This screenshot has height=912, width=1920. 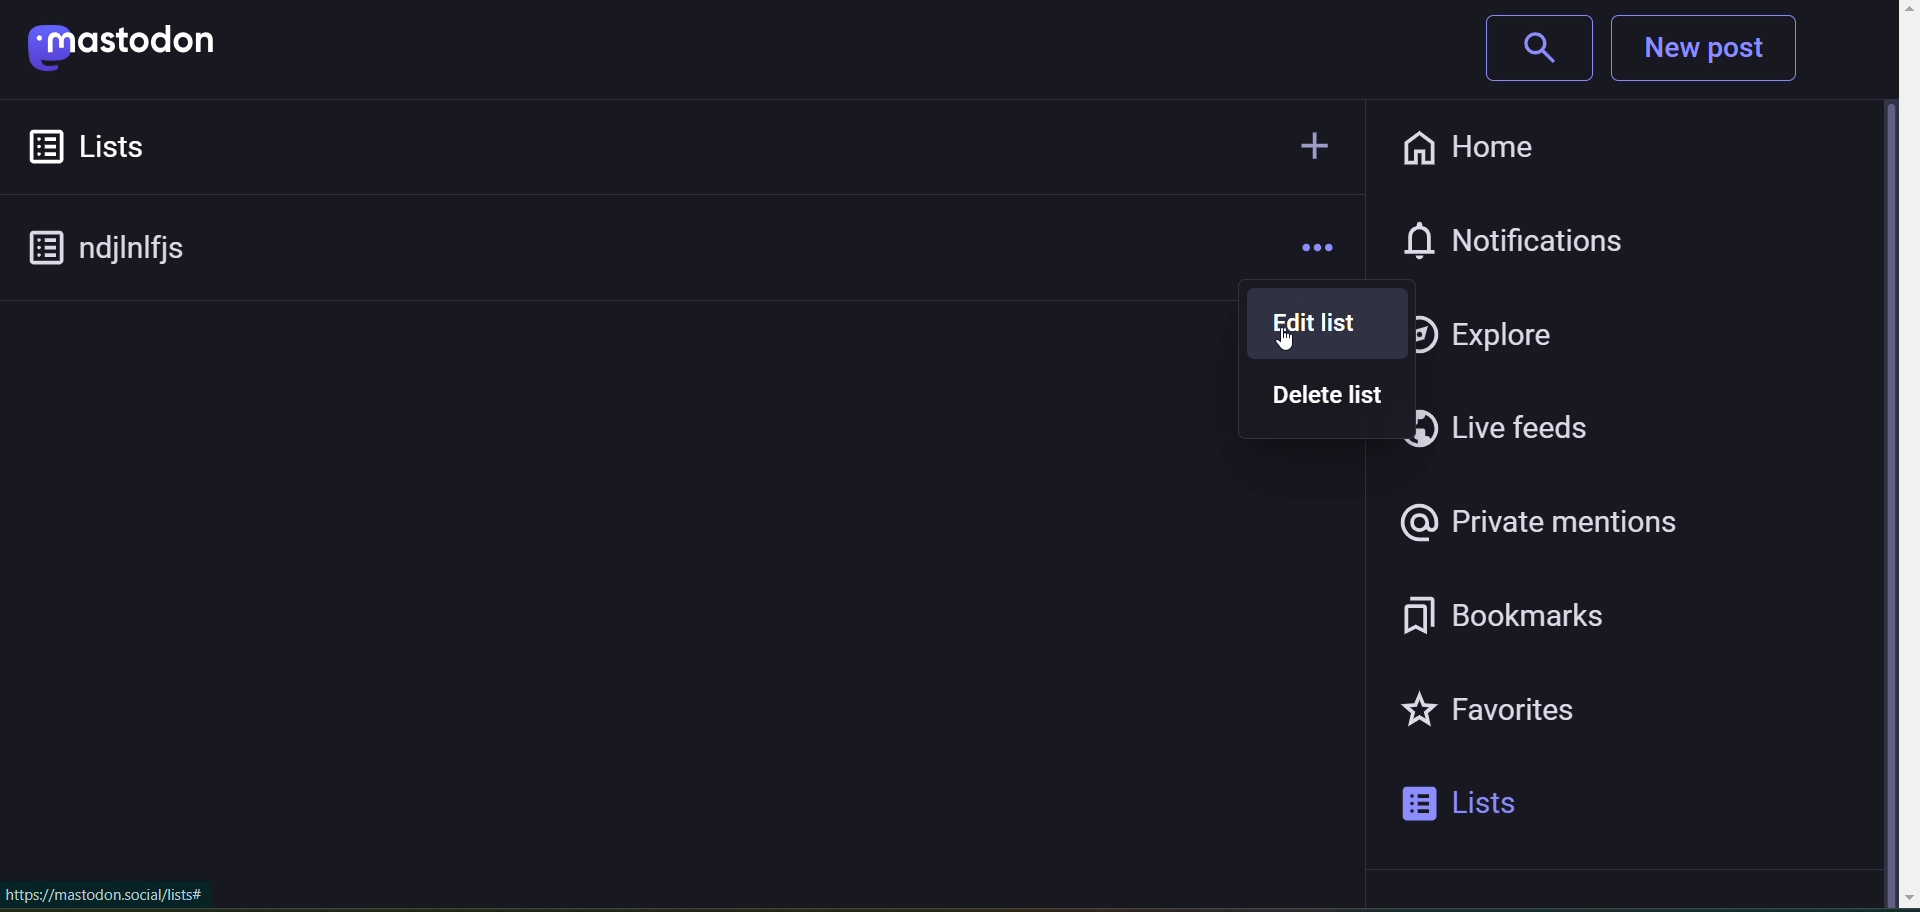 I want to click on home, so click(x=1465, y=145).